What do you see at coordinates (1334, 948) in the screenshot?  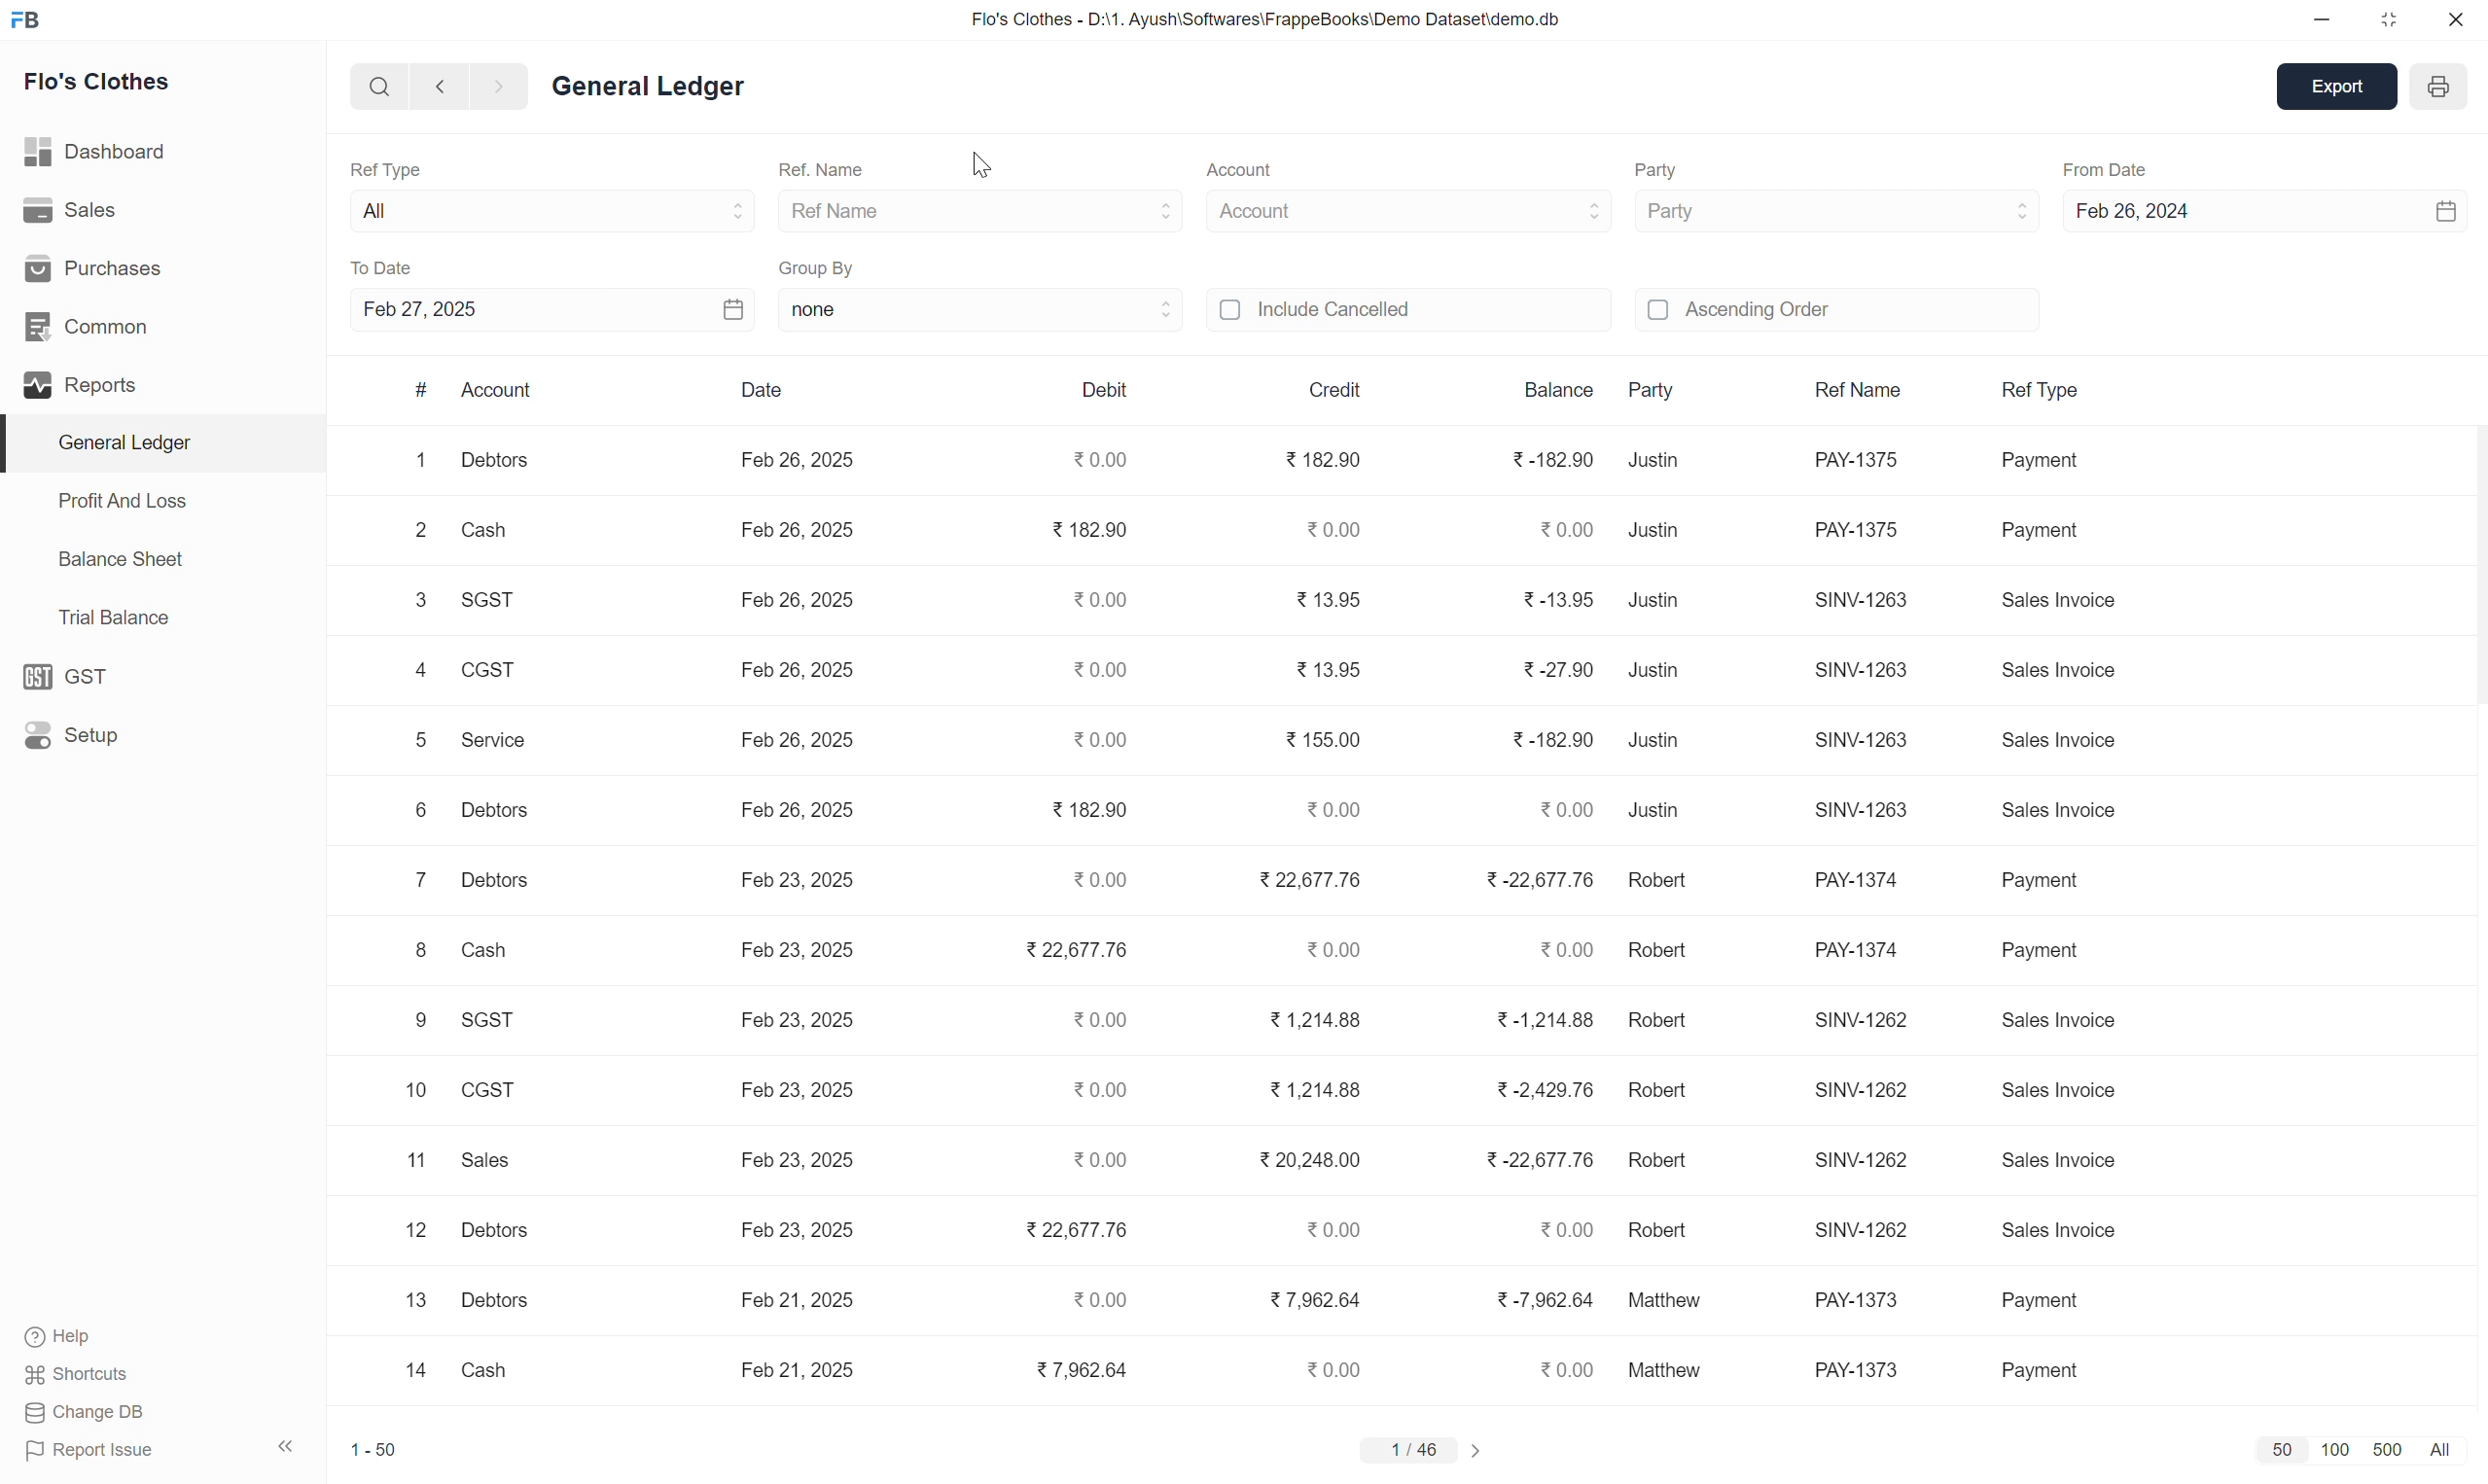 I see `0.00` at bounding box center [1334, 948].